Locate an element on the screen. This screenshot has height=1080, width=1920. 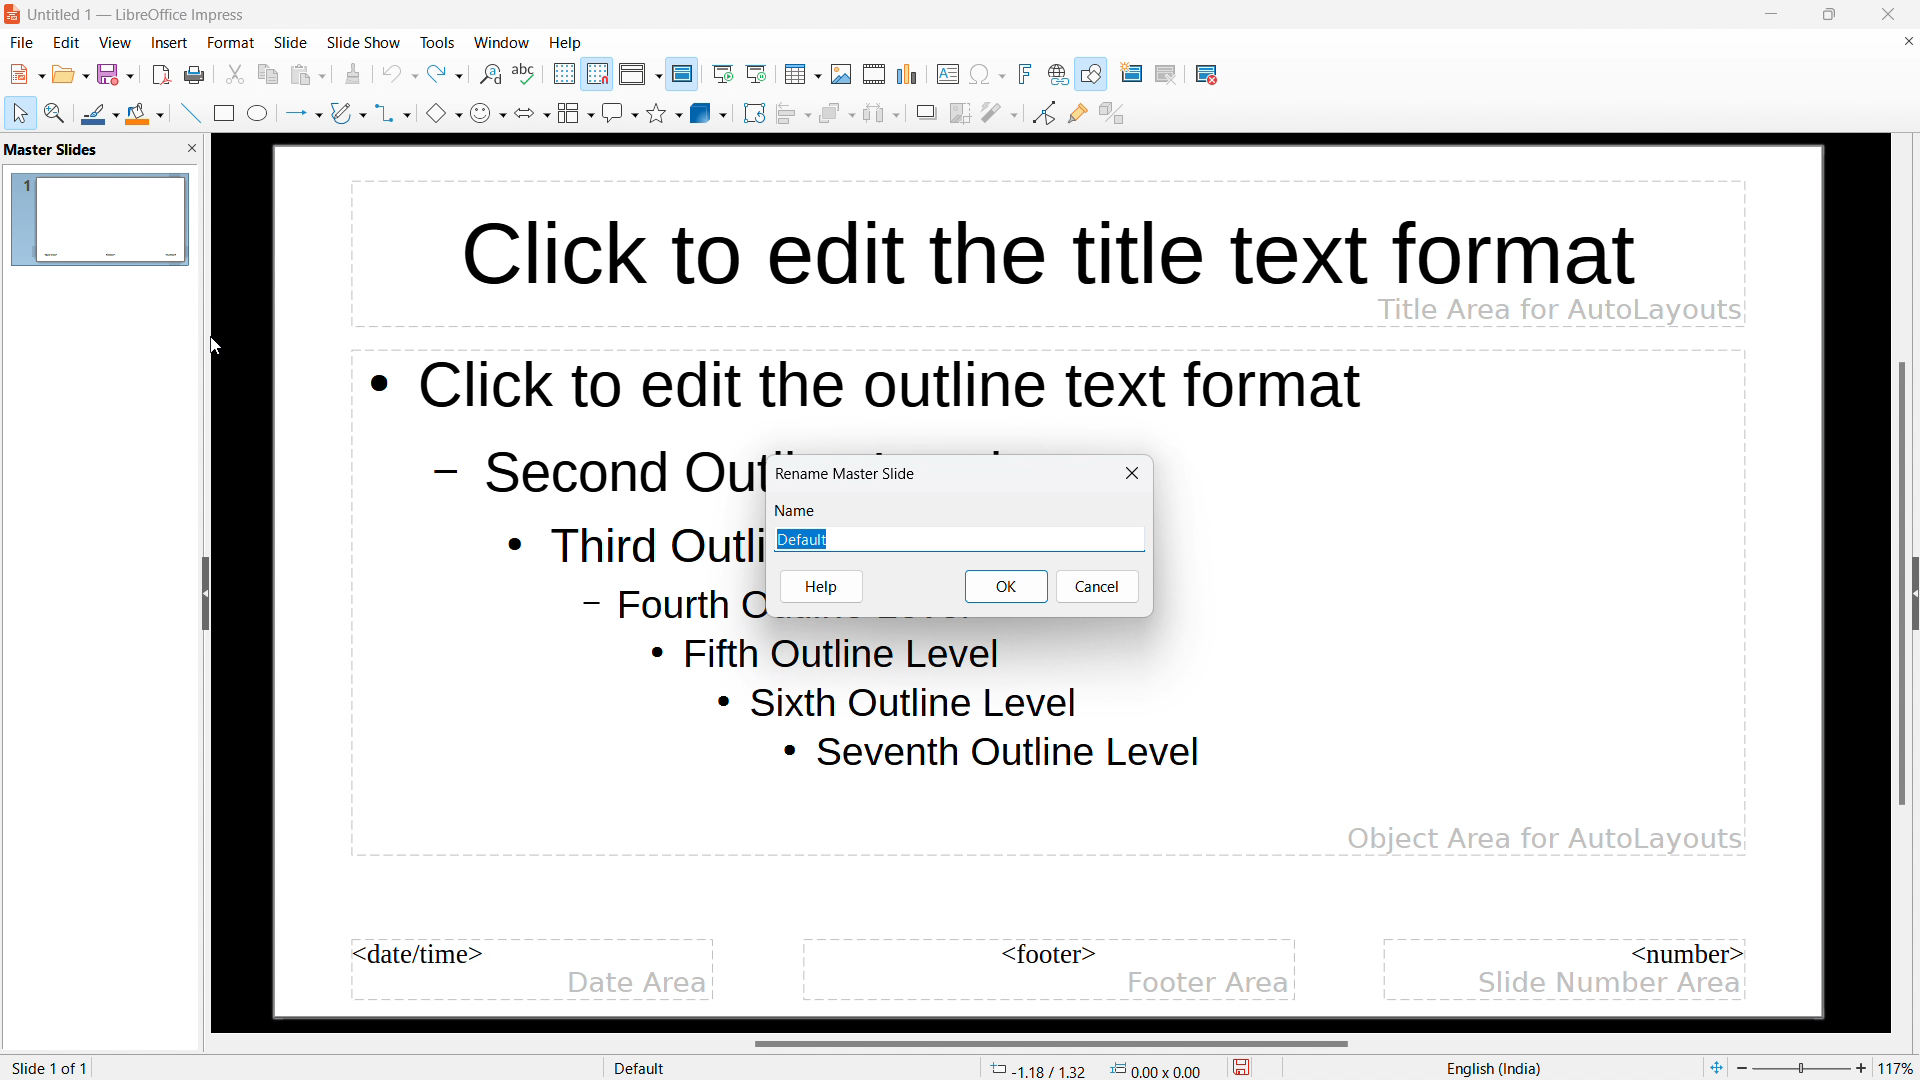
rectangle is located at coordinates (224, 113).